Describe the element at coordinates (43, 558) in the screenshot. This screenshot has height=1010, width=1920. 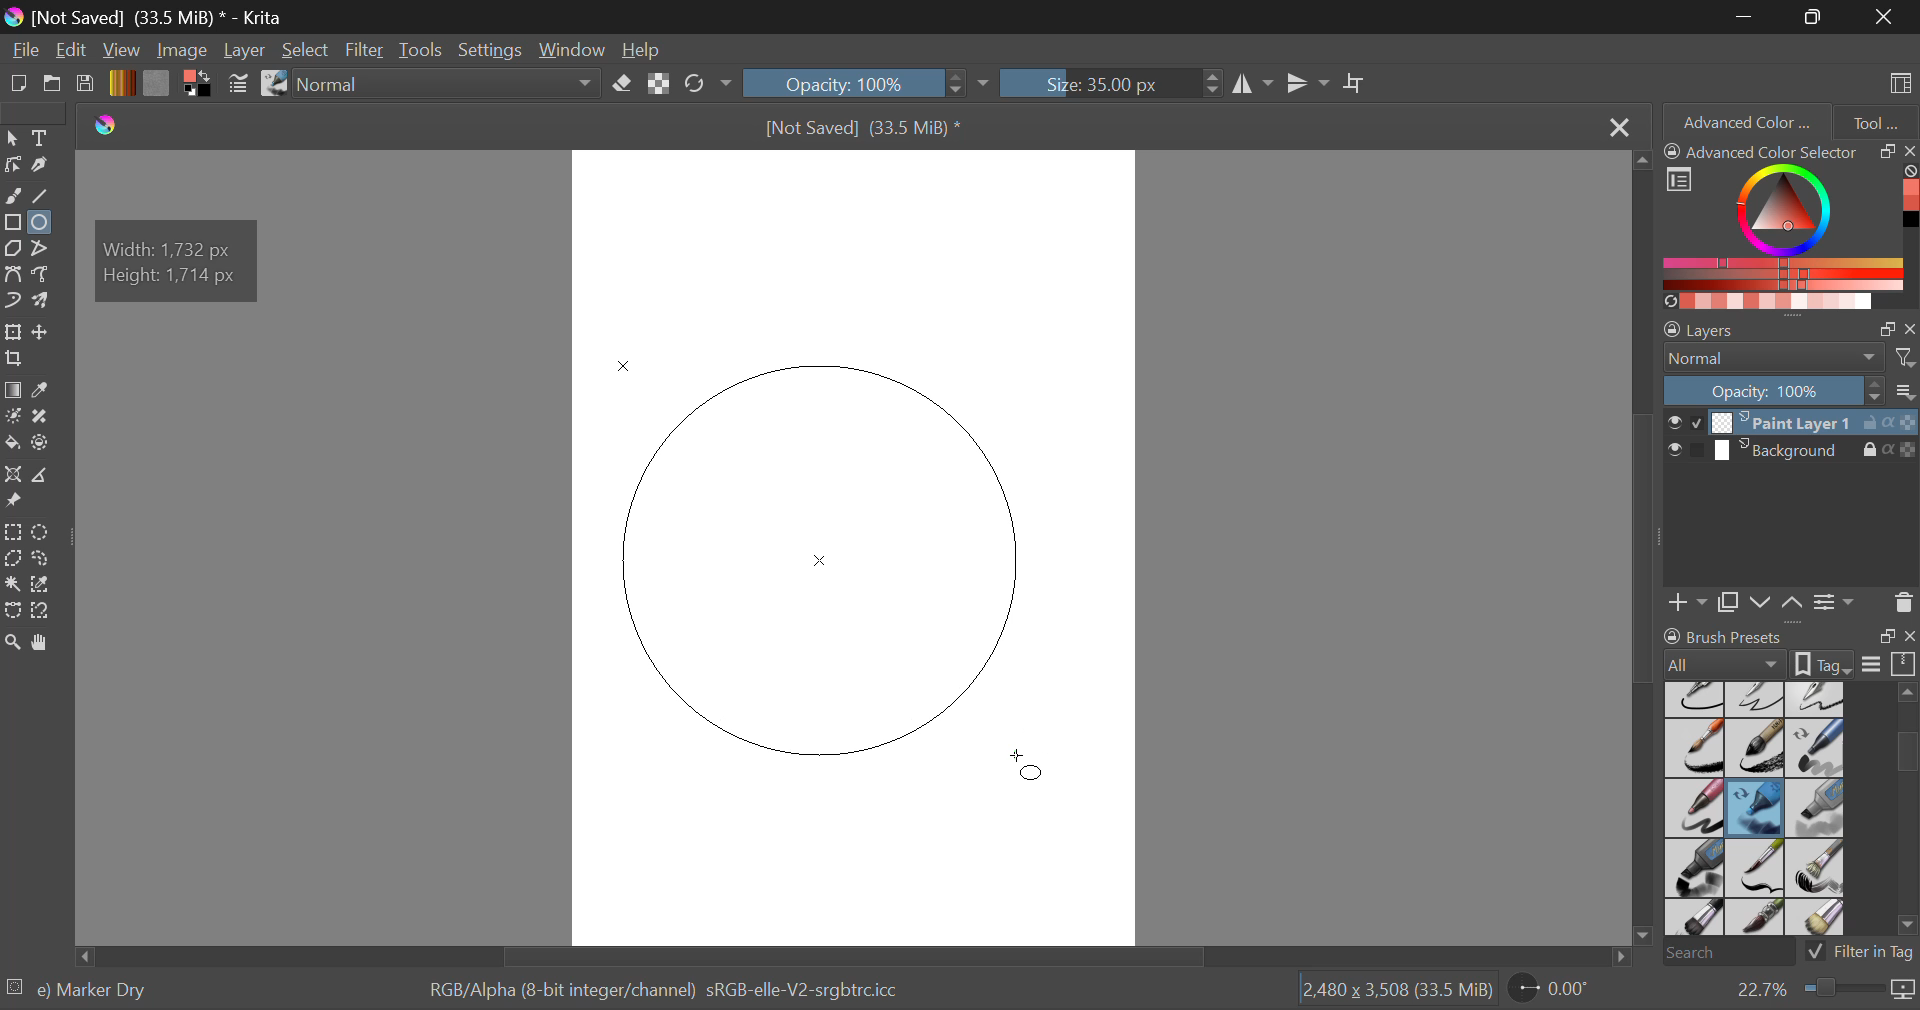
I see `Freehand Selection Tool` at that location.